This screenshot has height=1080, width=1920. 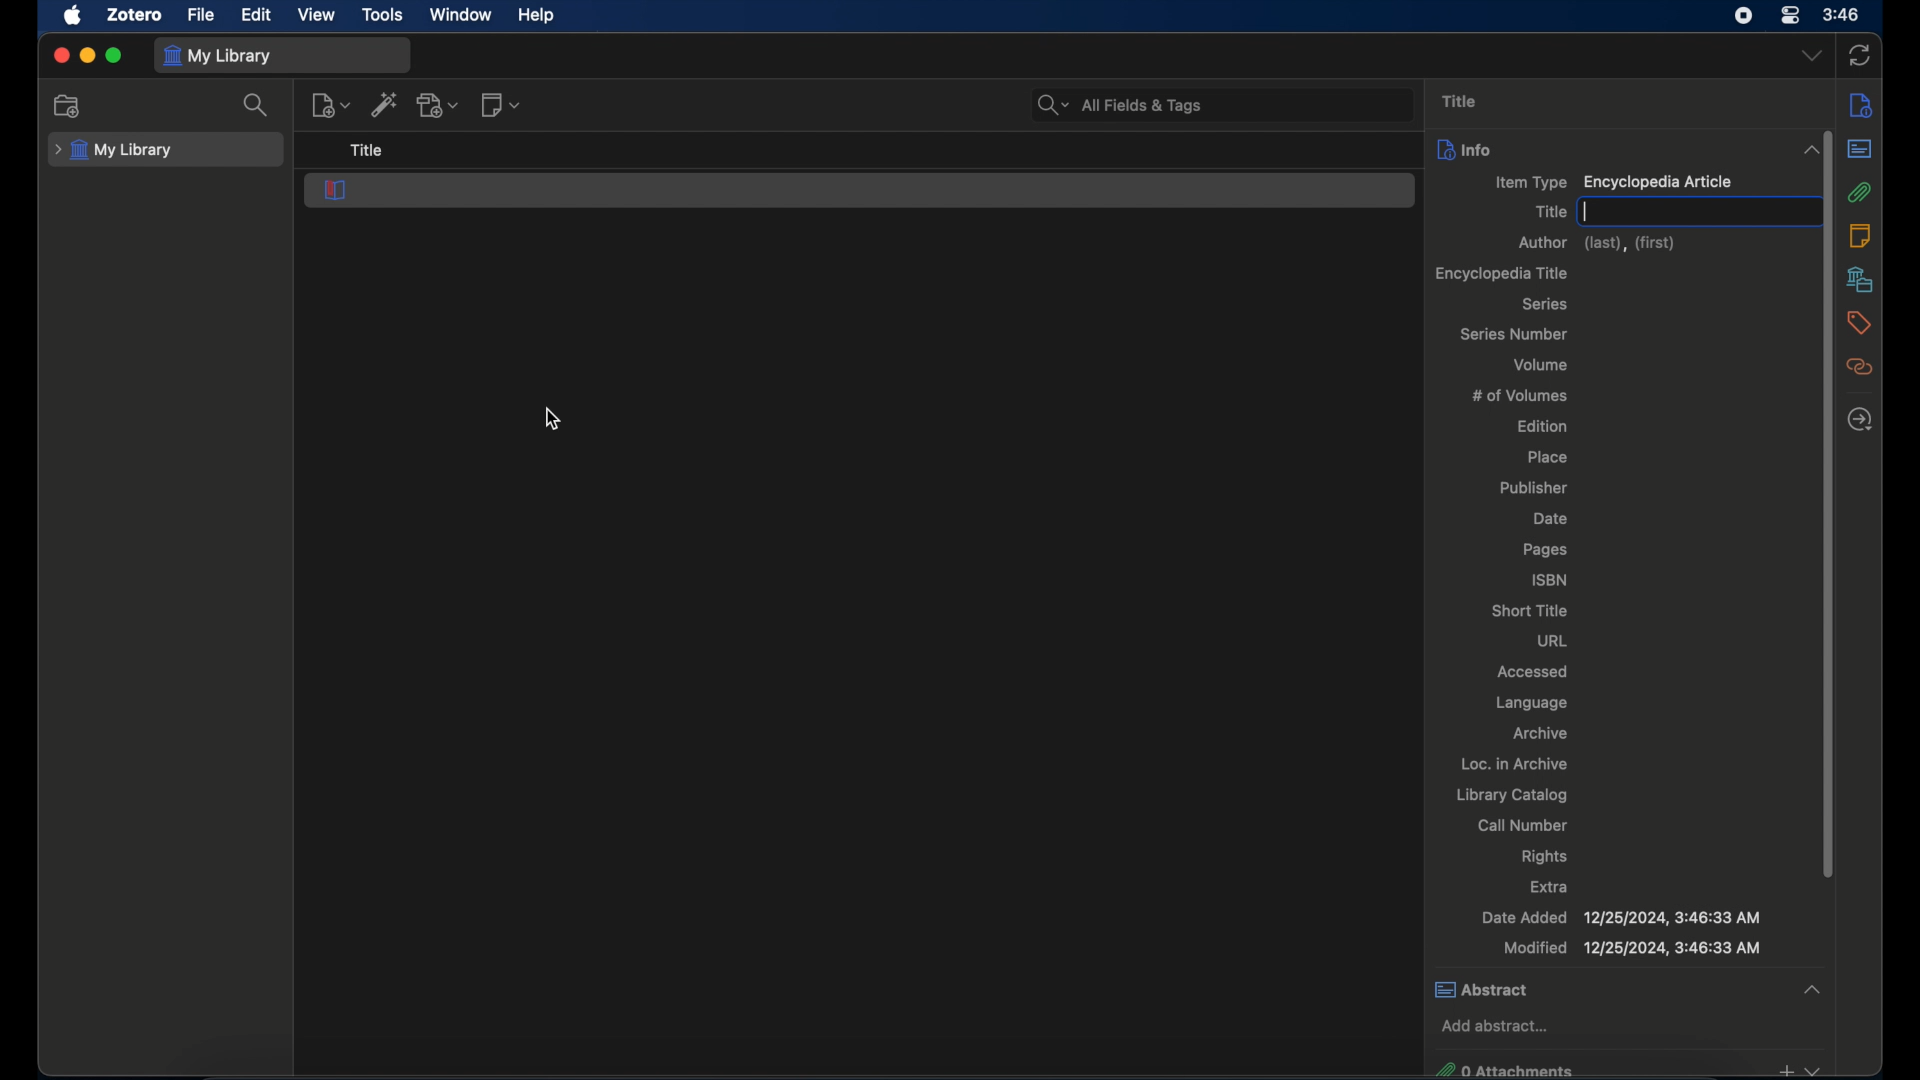 What do you see at coordinates (1531, 703) in the screenshot?
I see `language` at bounding box center [1531, 703].